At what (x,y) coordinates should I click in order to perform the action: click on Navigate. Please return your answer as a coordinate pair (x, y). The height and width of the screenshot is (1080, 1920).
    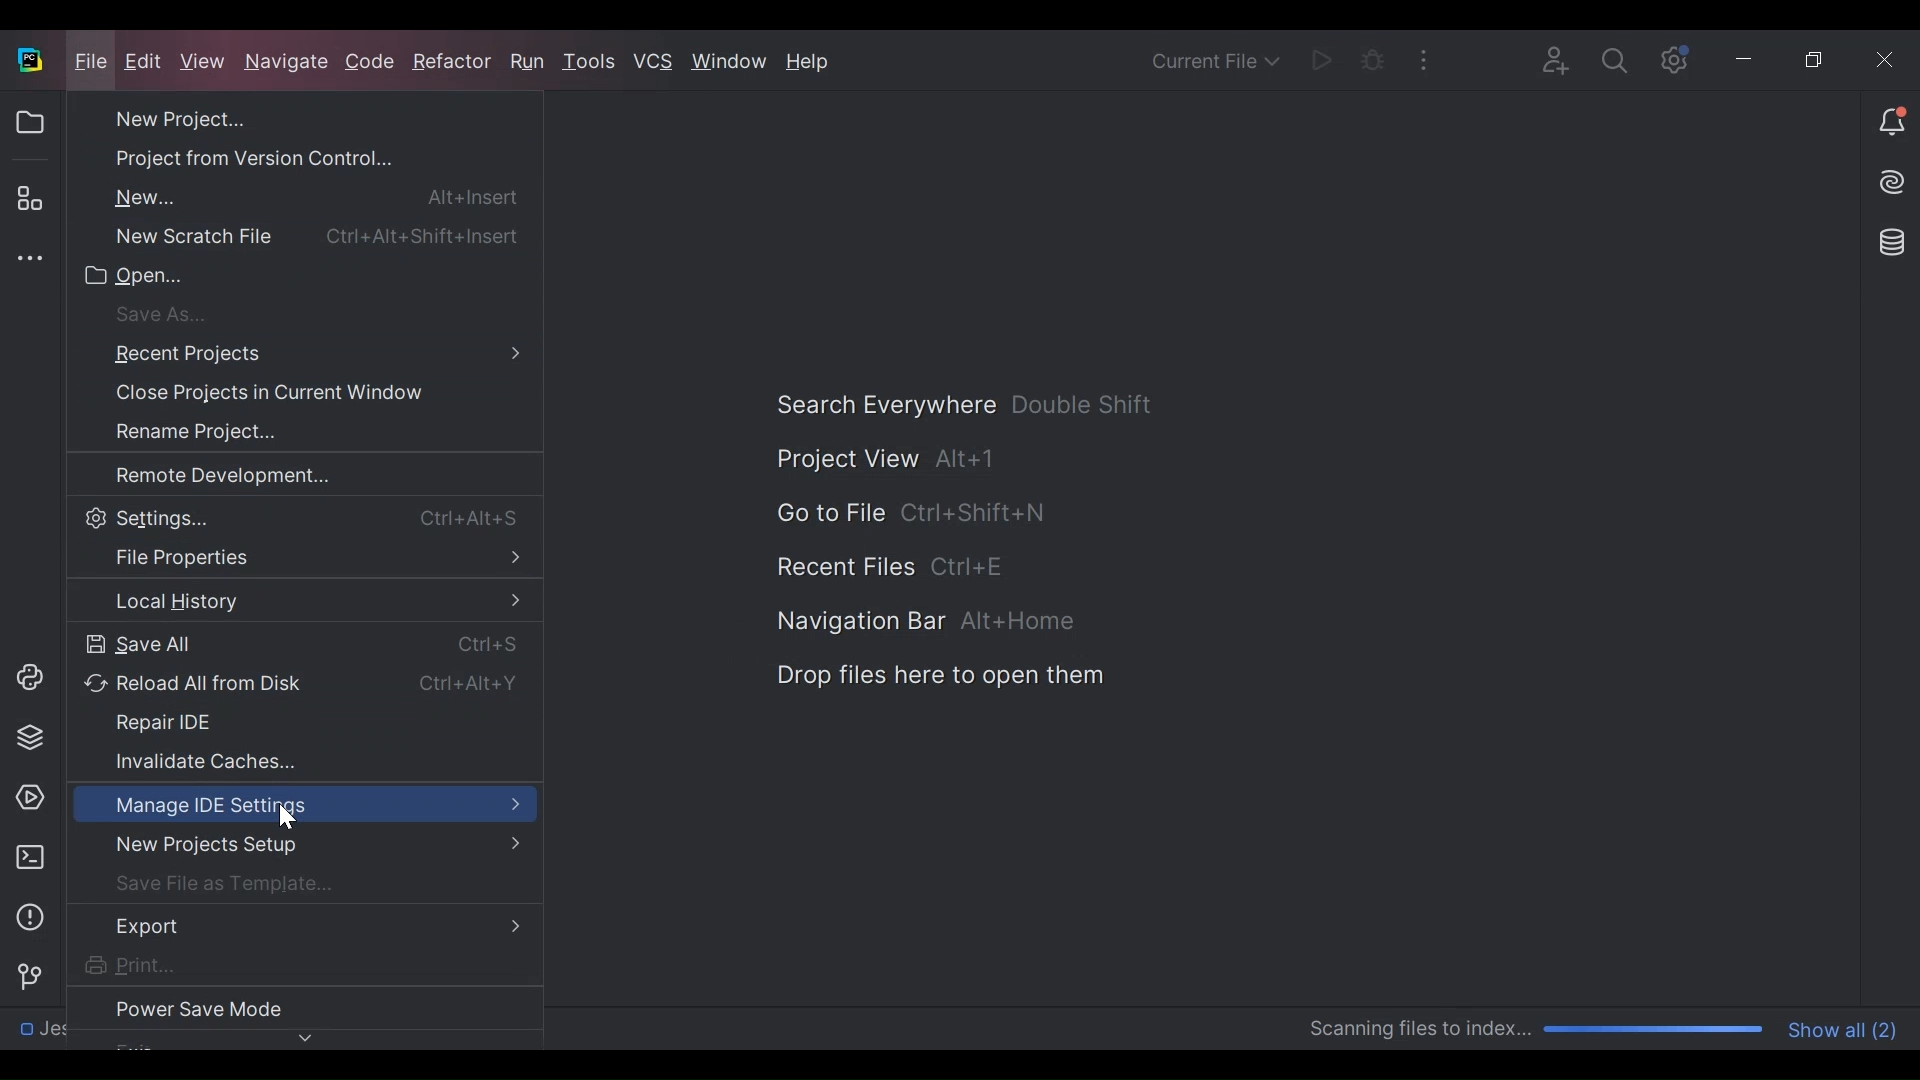
    Looking at the image, I should click on (287, 64).